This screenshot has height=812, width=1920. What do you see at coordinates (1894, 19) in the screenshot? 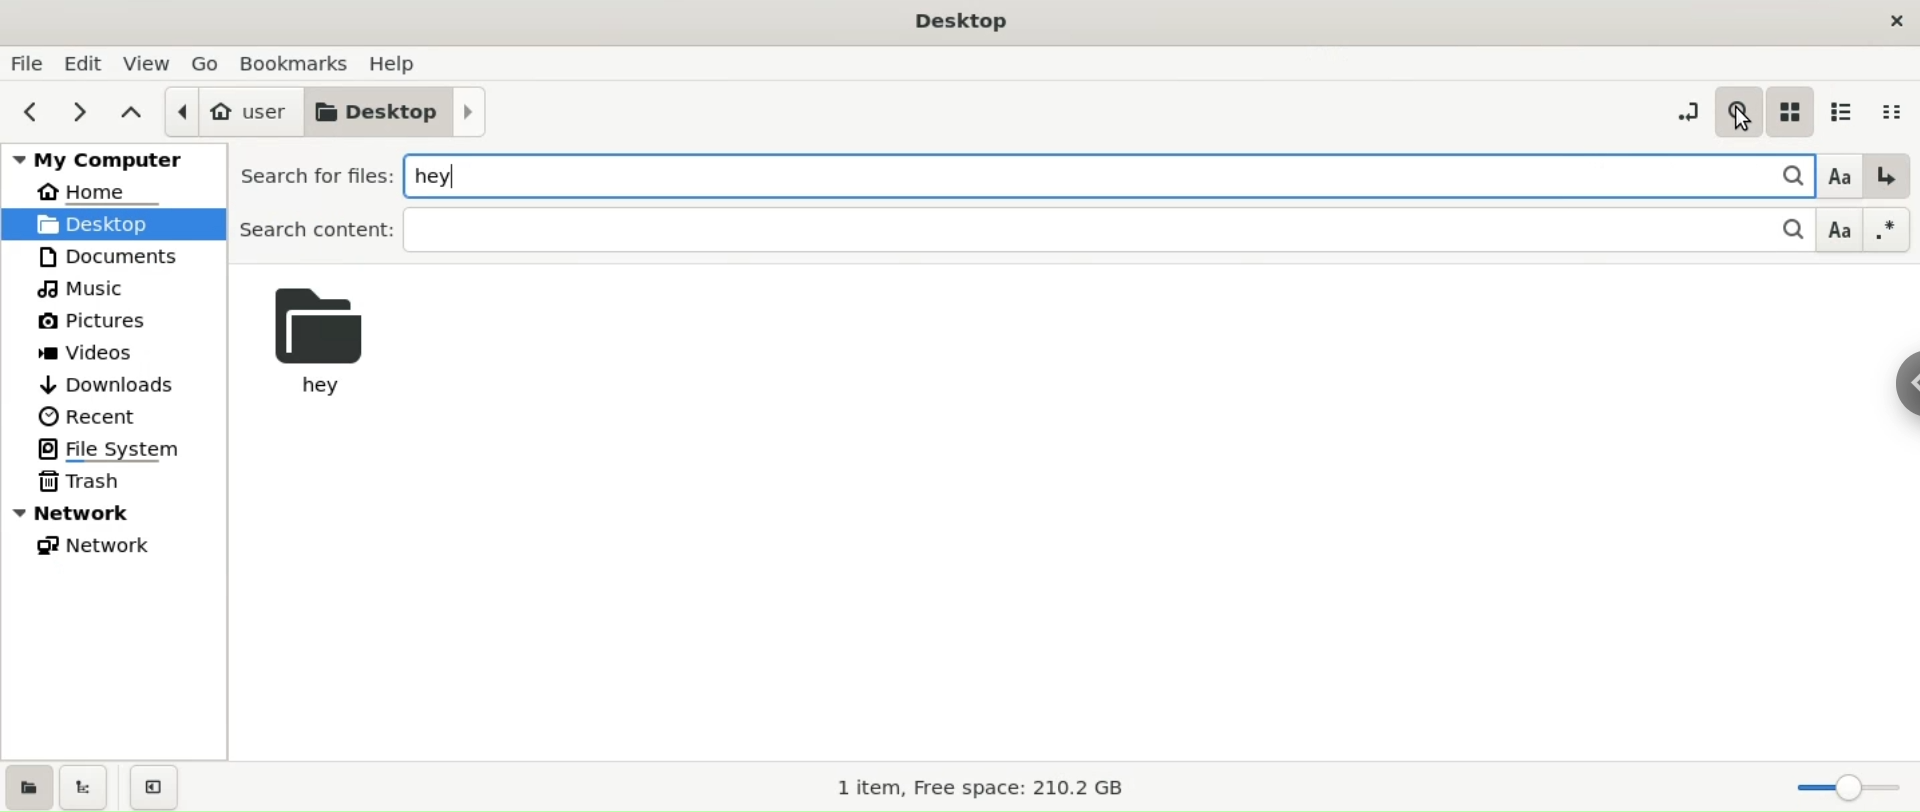
I see `close` at bounding box center [1894, 19].